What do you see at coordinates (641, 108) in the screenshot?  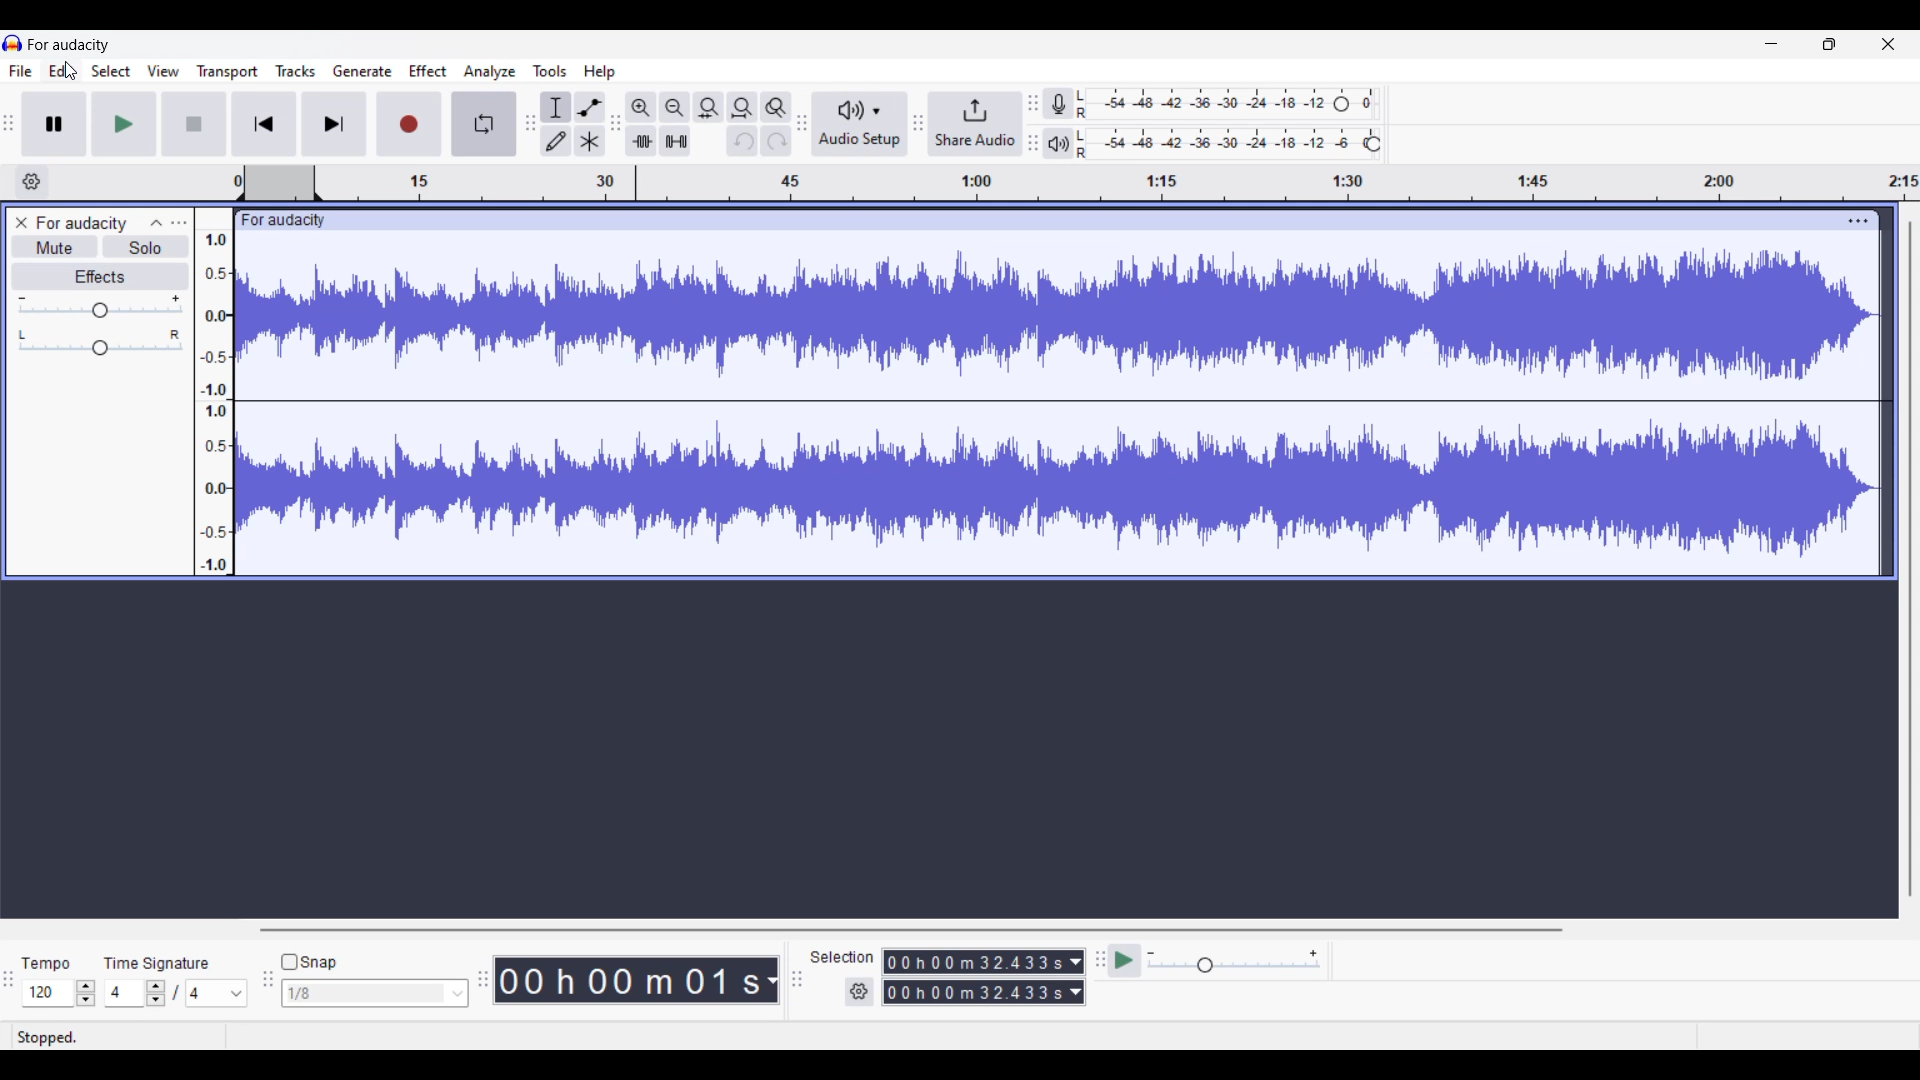 I see `Zoom in` at bounding box center [641, 108].